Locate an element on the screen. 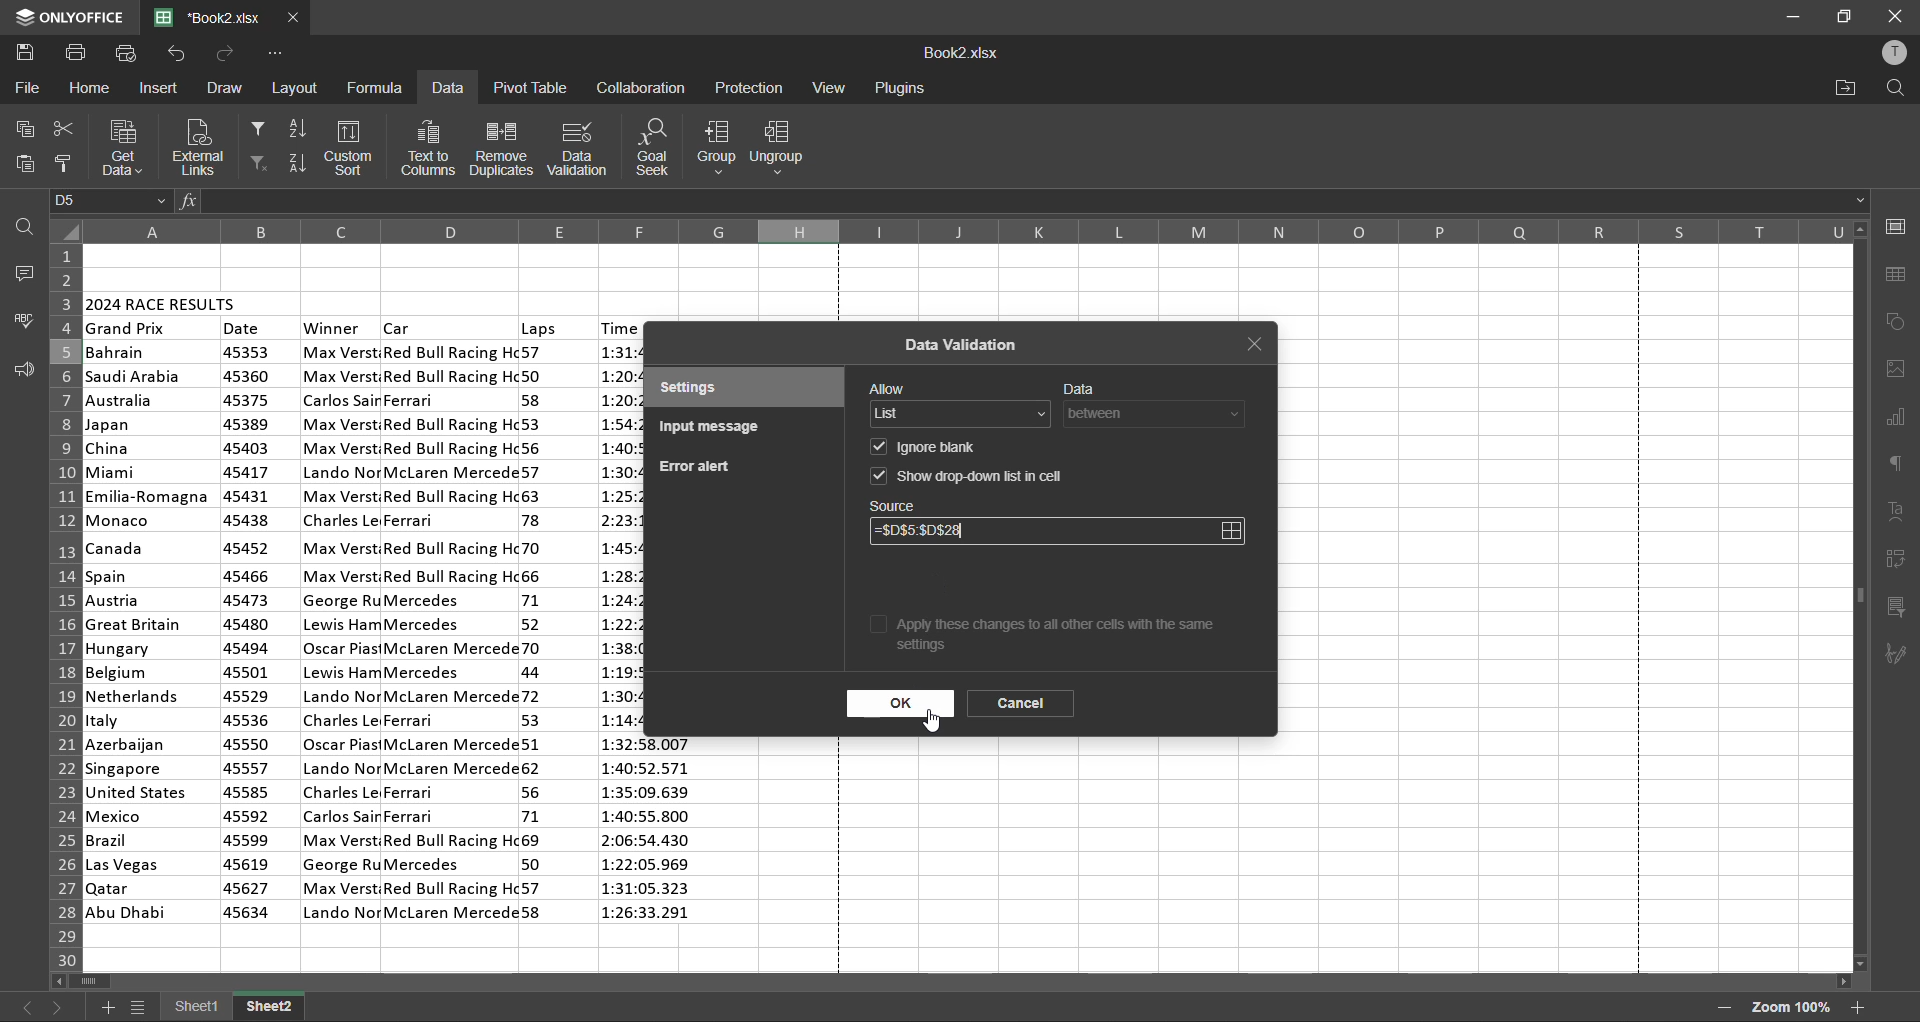 The height and width of the screenshot is (1022, 1920). data is located at coordinates (447, 90).